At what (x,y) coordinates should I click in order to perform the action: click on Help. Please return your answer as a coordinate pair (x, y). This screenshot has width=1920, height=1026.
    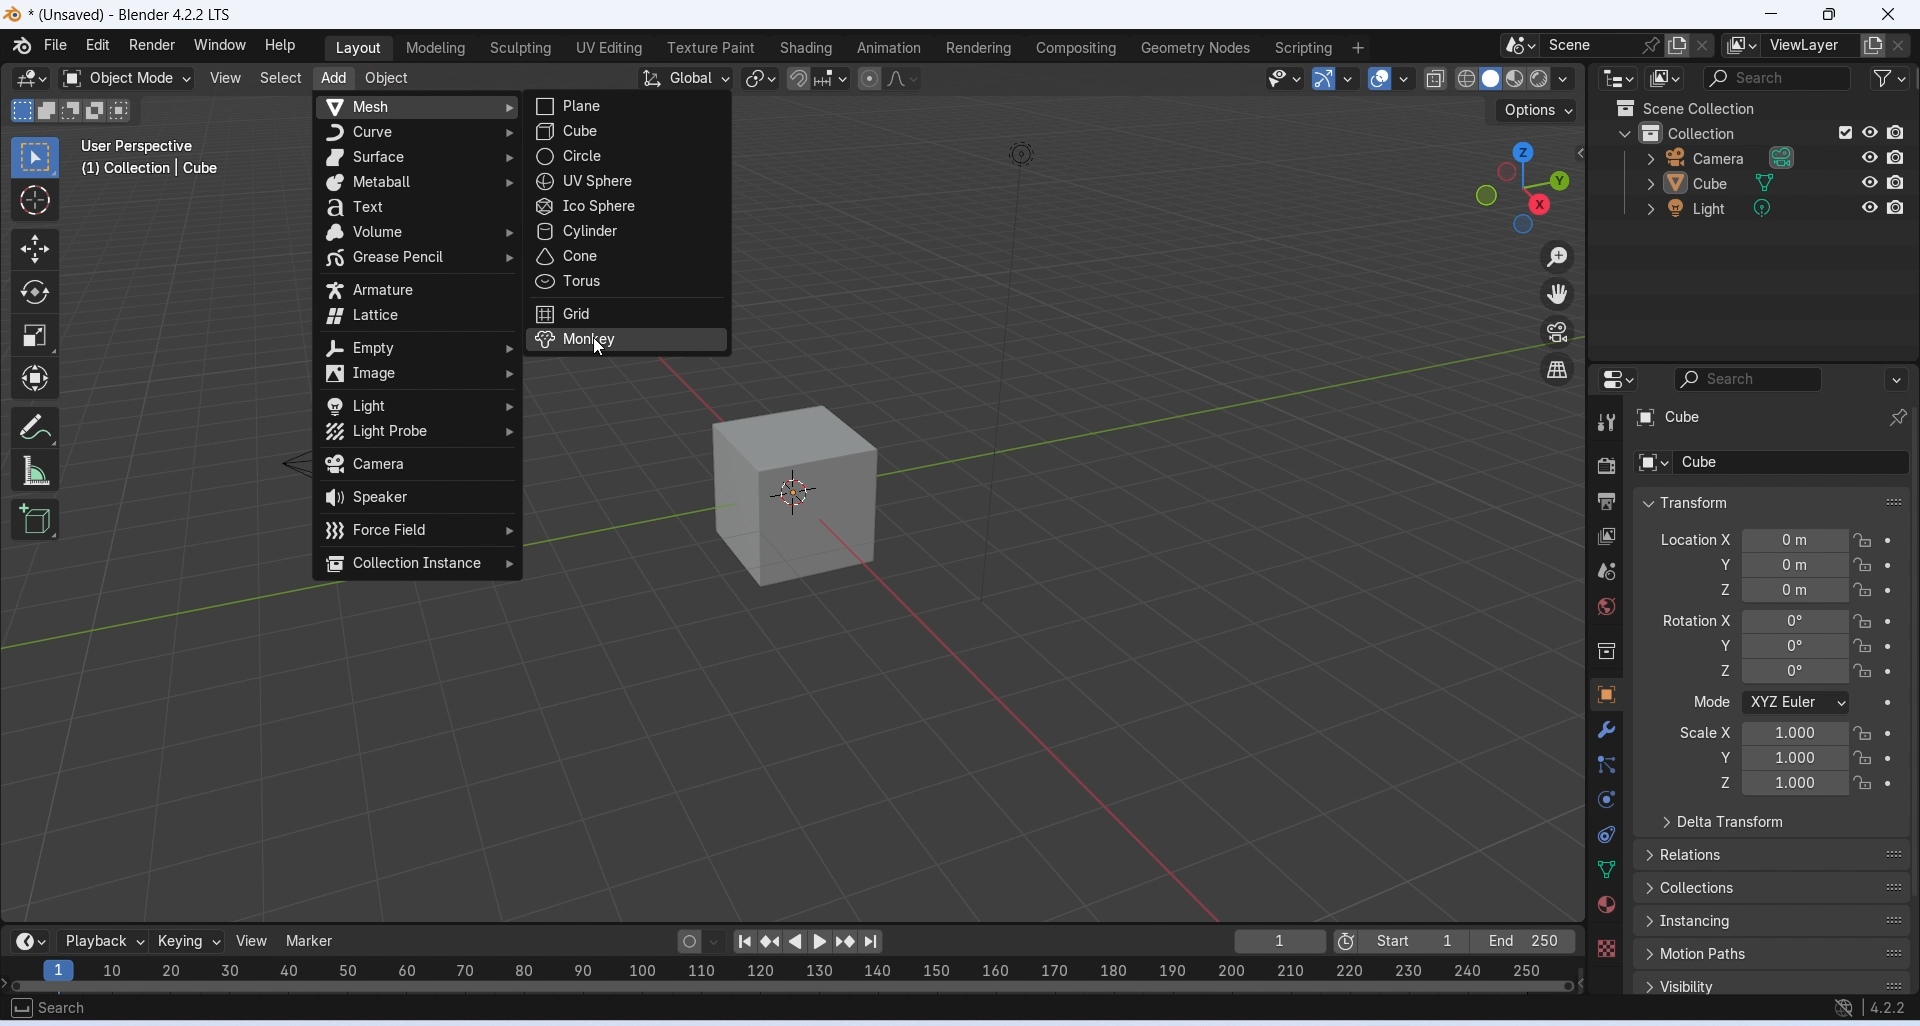
    Looking at the image, I should click on (280, 45).